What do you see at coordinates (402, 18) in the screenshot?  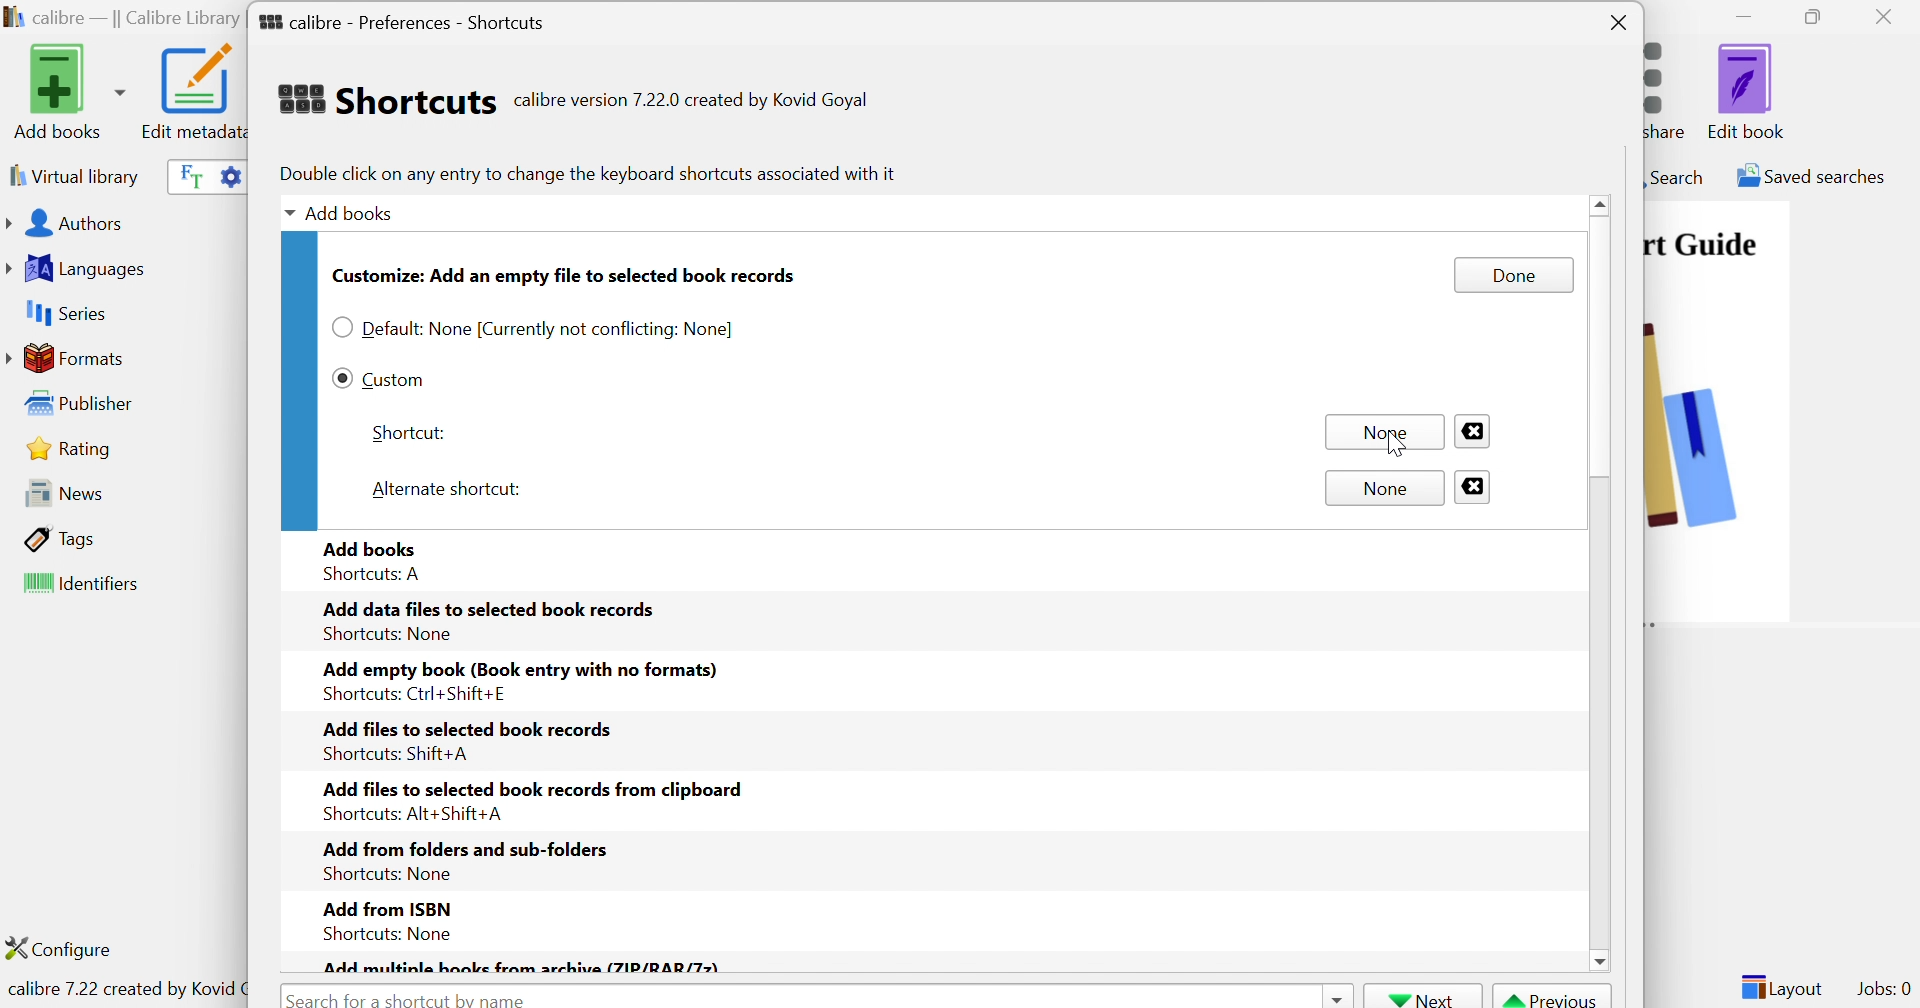 I see `calibre - Preferences - Shortcuts` at bounding box center [402, 18].